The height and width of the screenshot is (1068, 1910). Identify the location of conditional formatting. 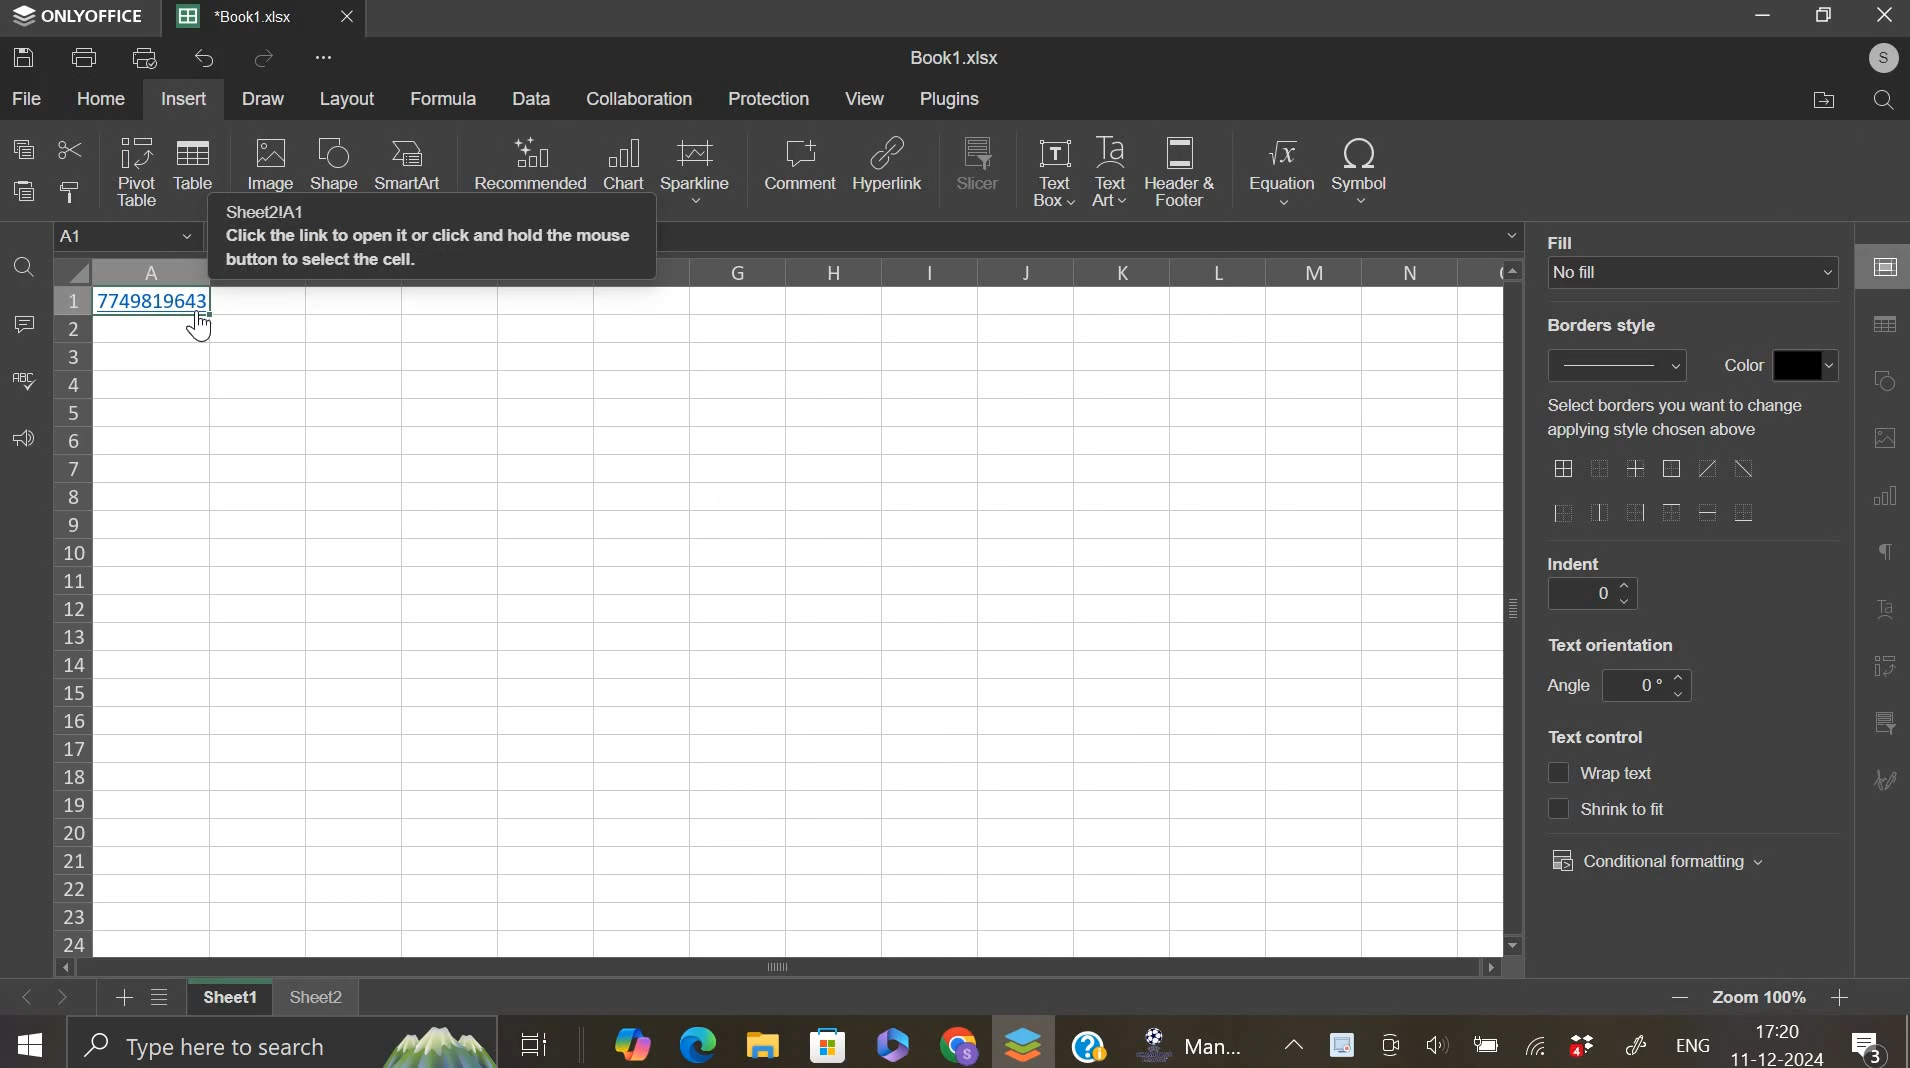
(1658, 862).